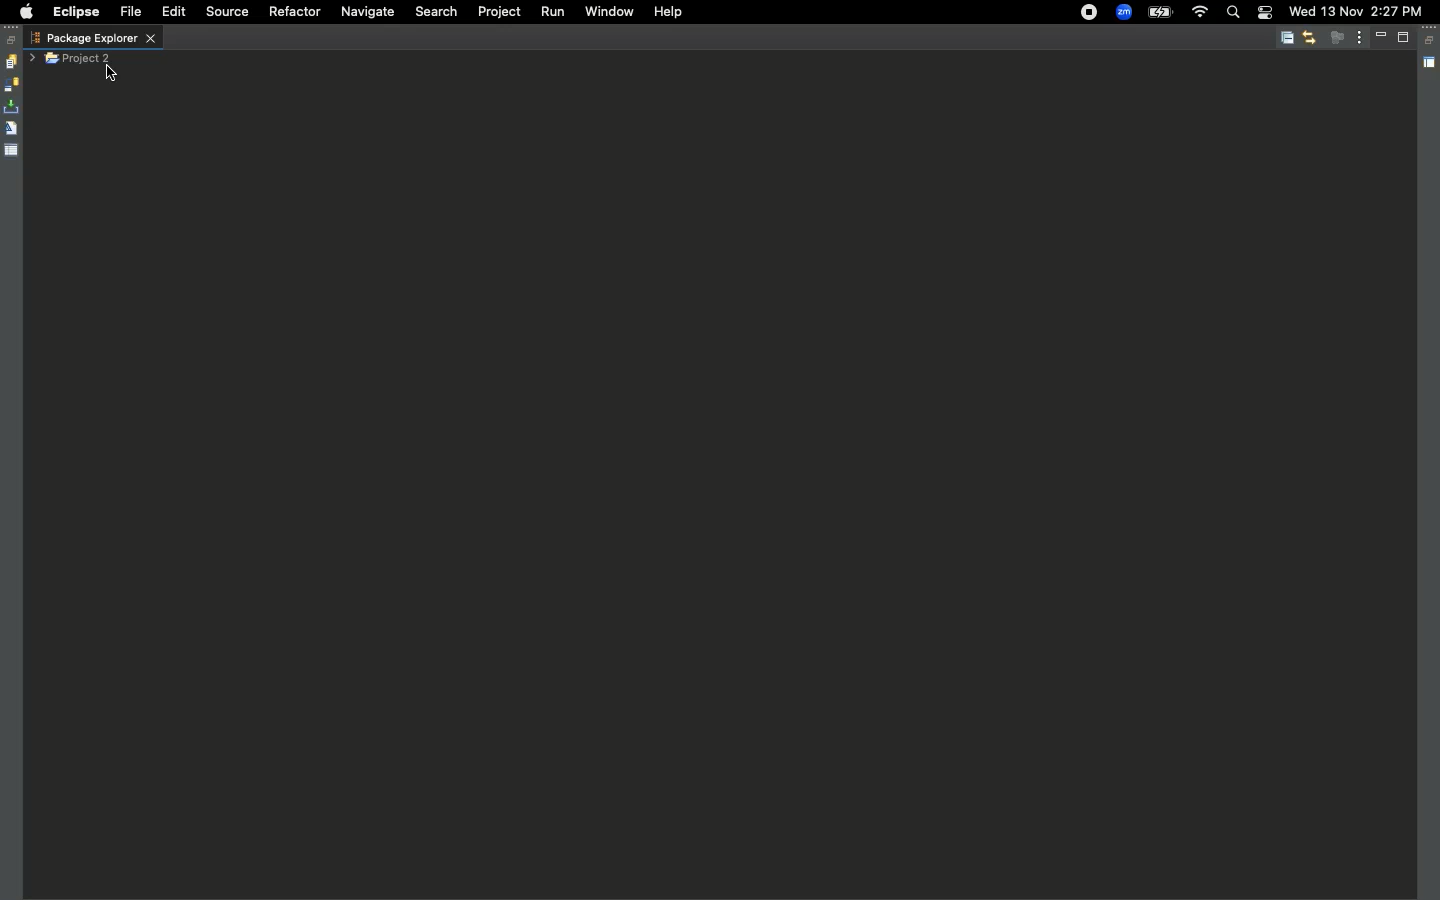  What do you see at coordinates (1090, 12) in the screenshot?
I see `Recording` at bounding box center [1090, 12].